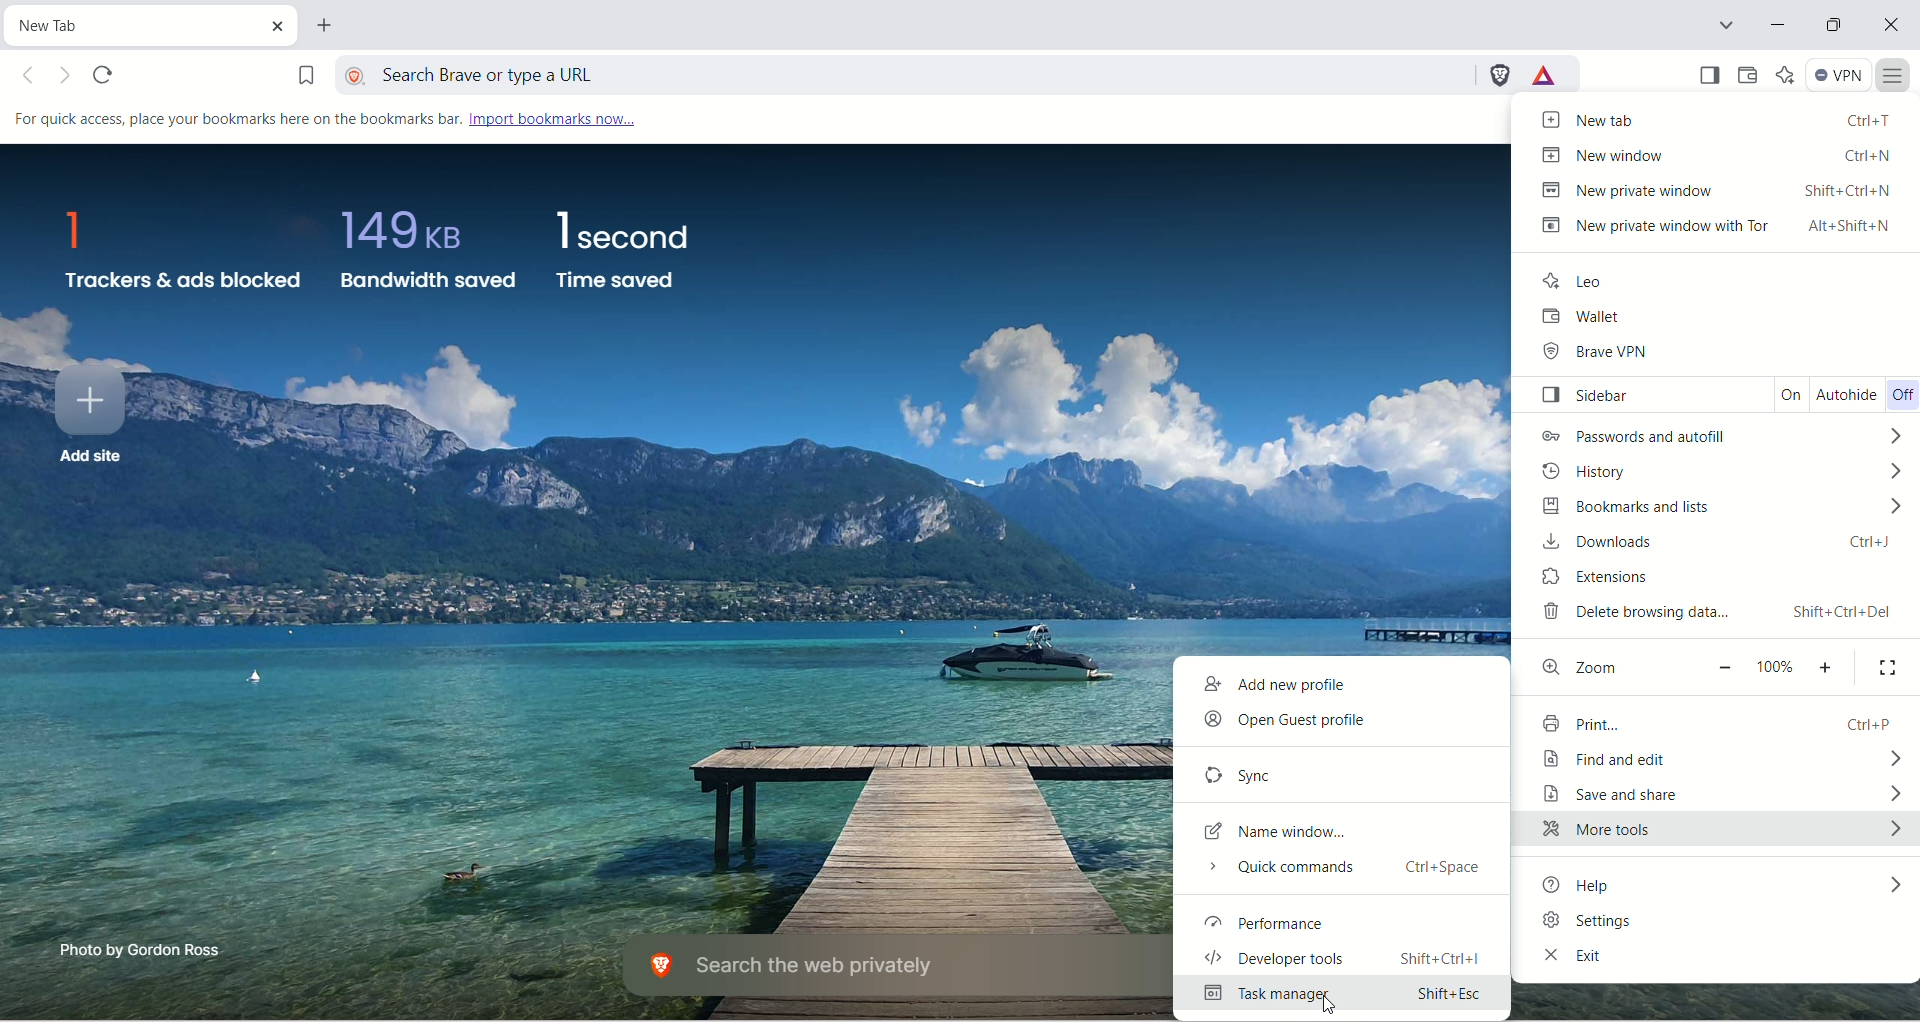 This screenshot has width=1920, height=1022. Describe the element at coordinates (34, 76) in the screenshot. I see `go backward` at that location.